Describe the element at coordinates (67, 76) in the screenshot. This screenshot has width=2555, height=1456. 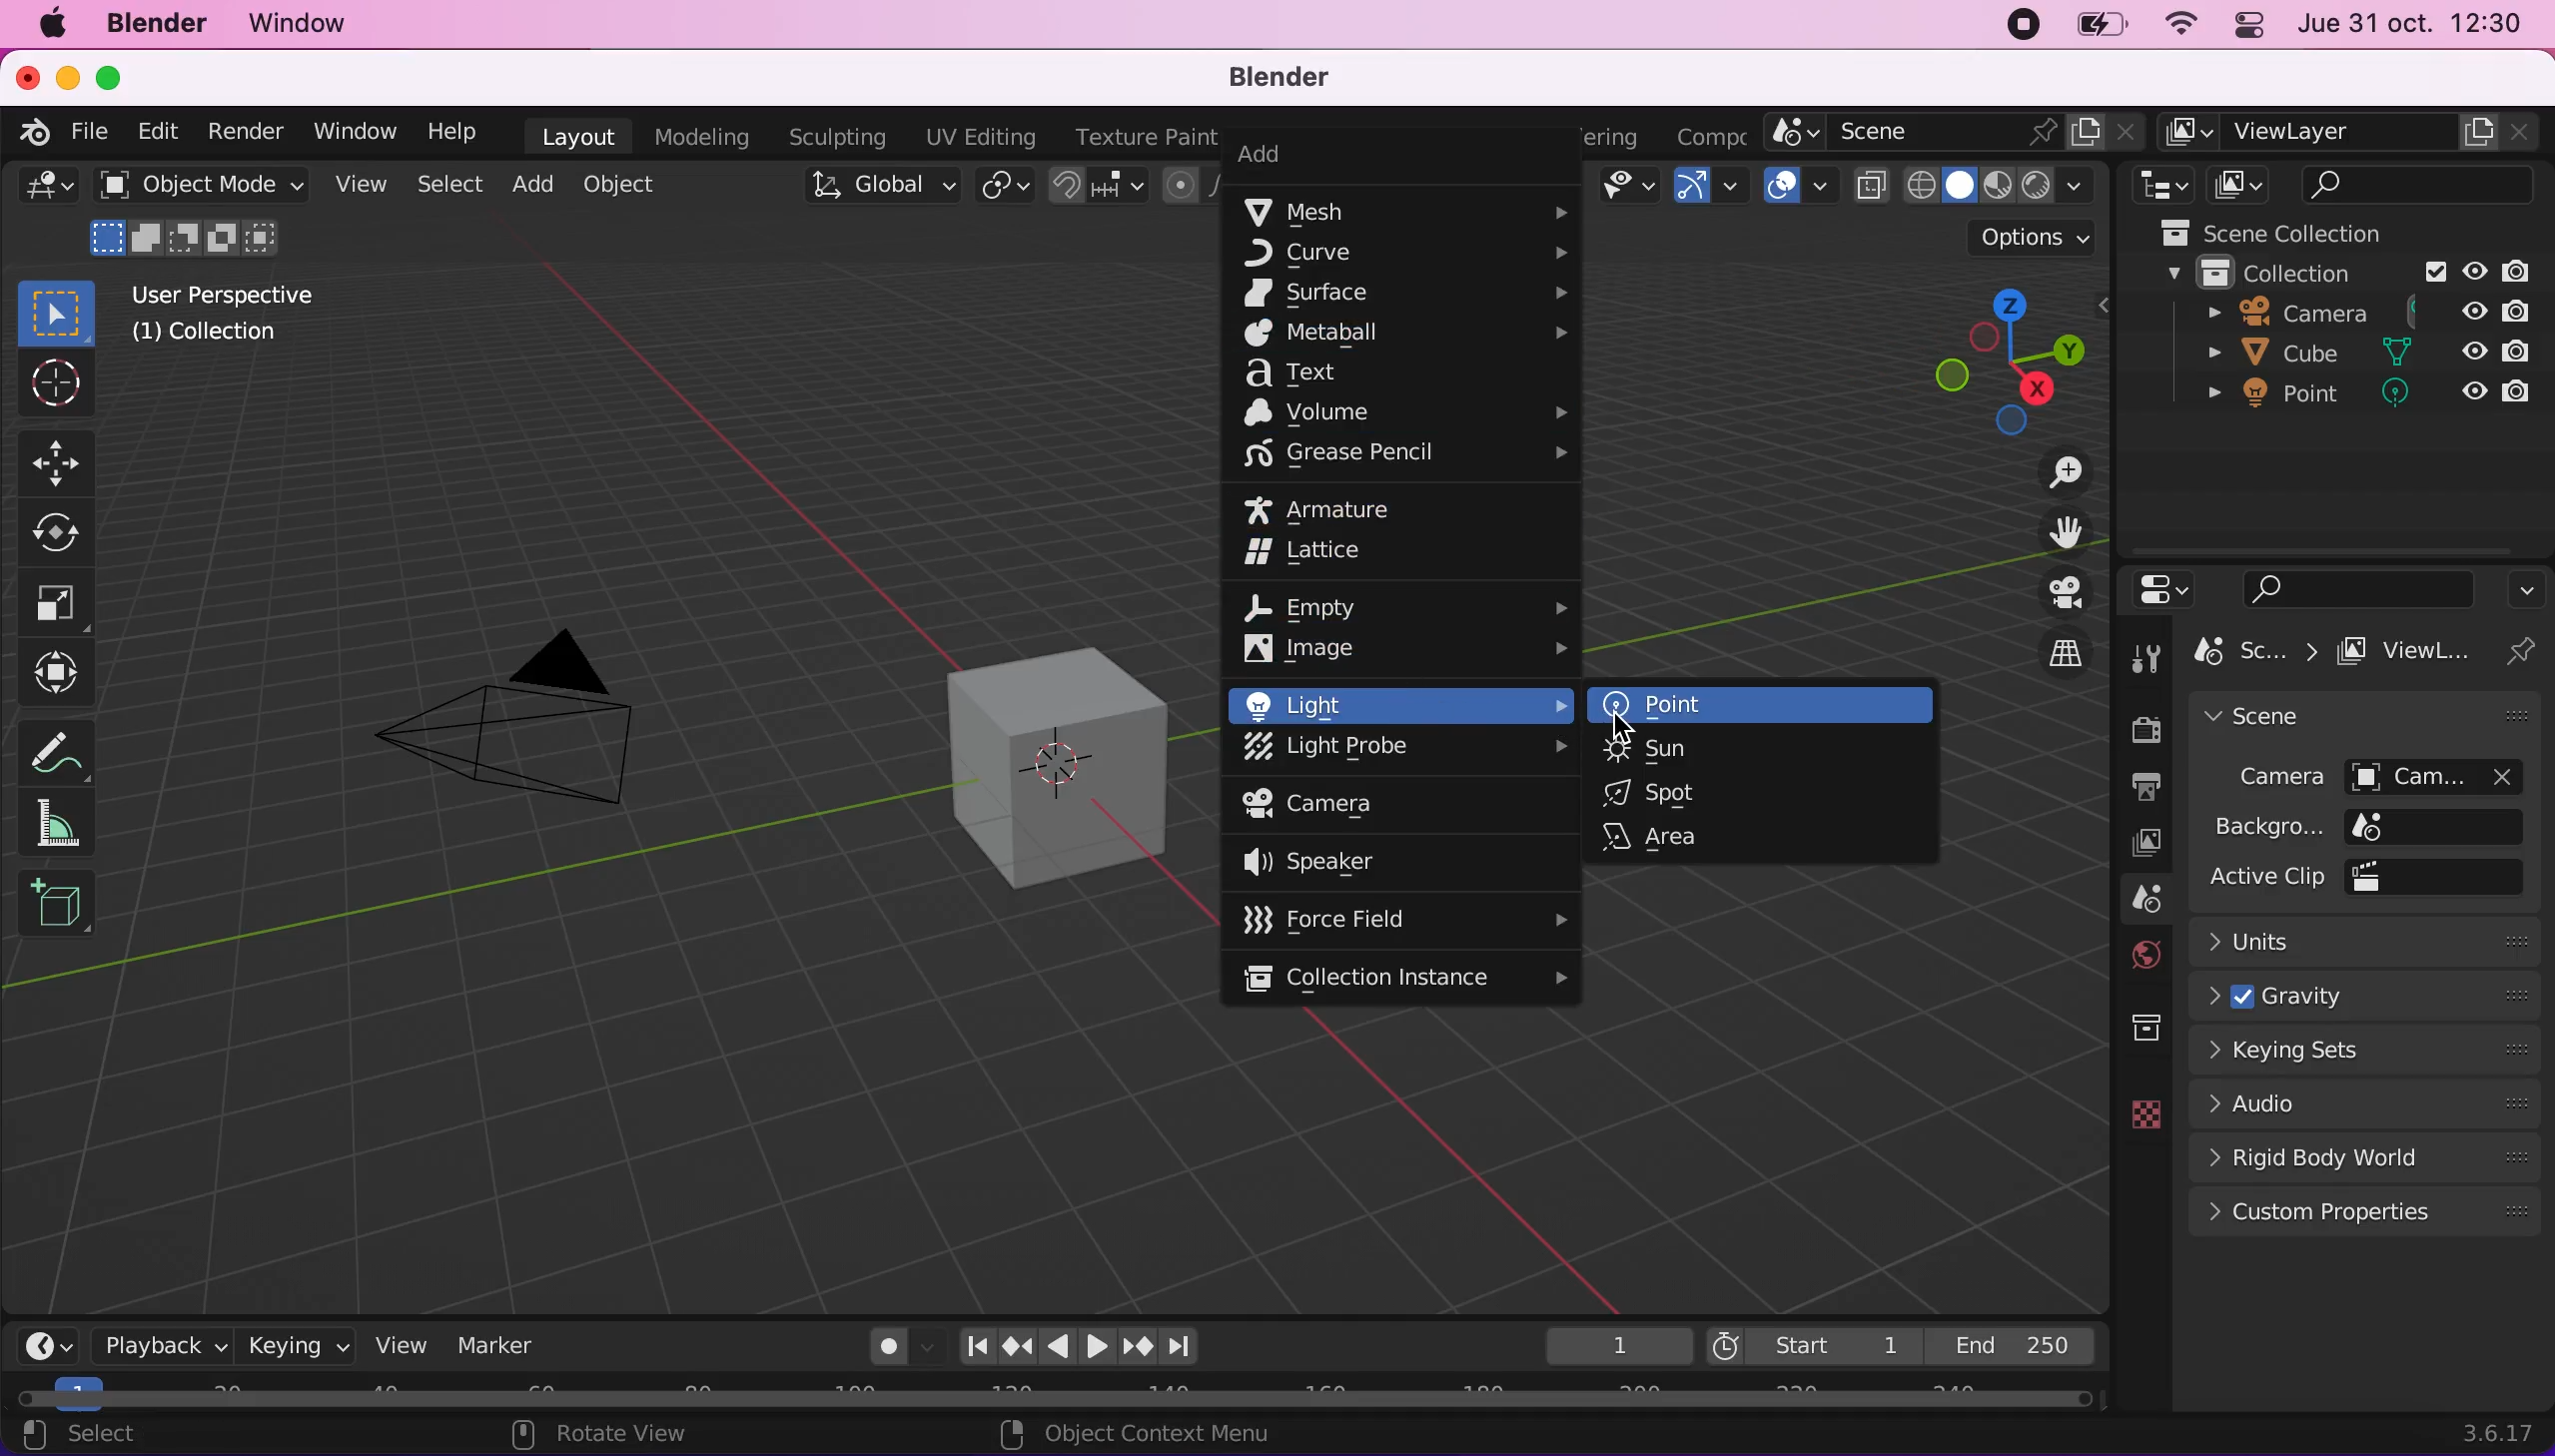
I see `minimize` at that location.